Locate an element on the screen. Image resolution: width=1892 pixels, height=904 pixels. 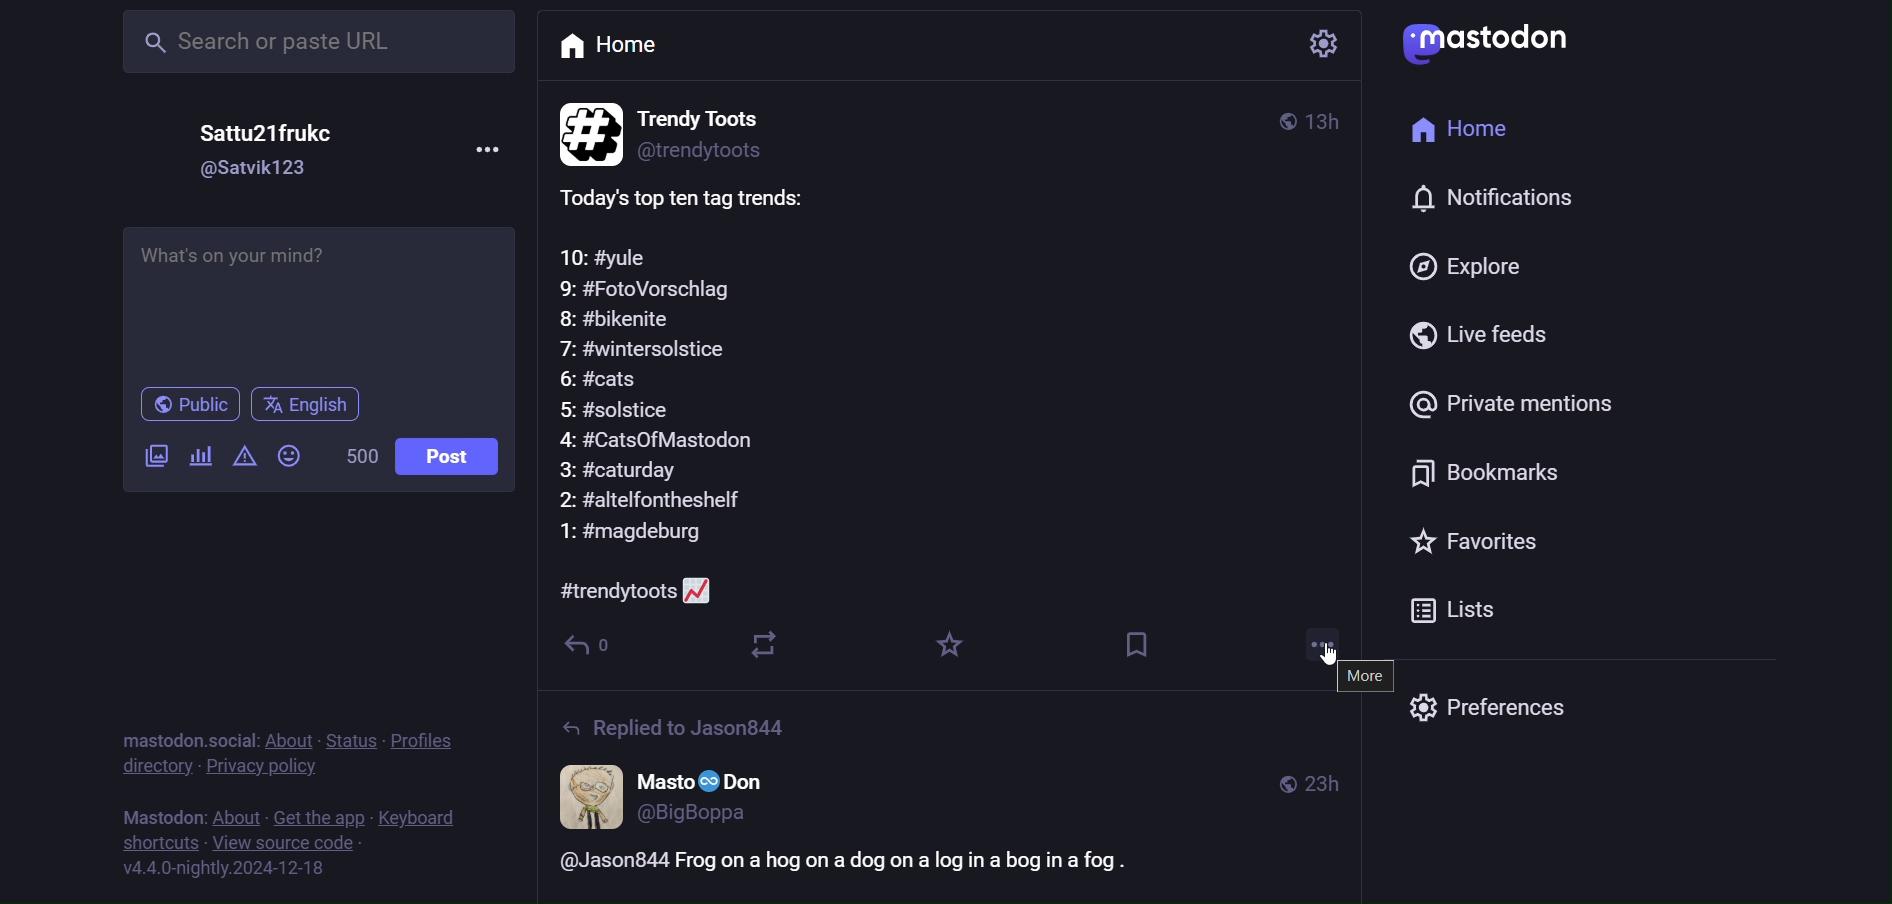
word limit is located at coordinates (358, 460).